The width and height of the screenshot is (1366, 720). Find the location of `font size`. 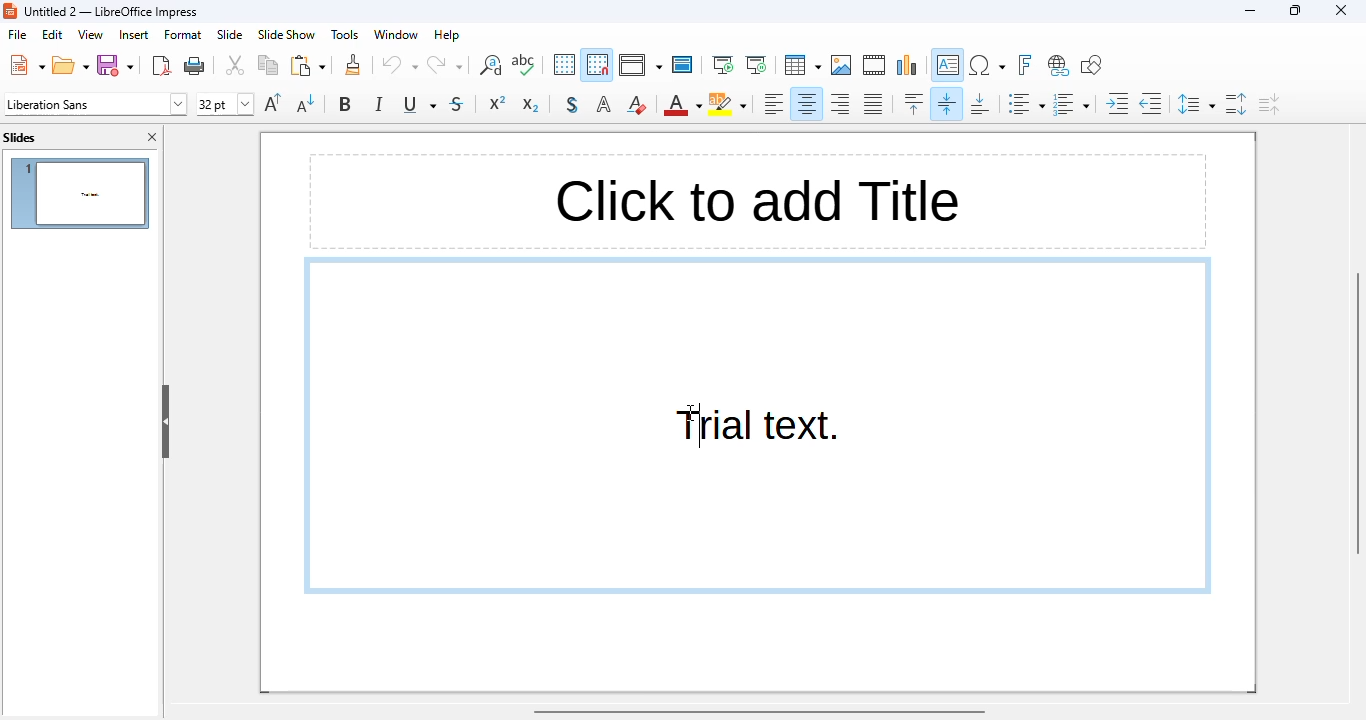

font size is located at coordinates (224, 104).